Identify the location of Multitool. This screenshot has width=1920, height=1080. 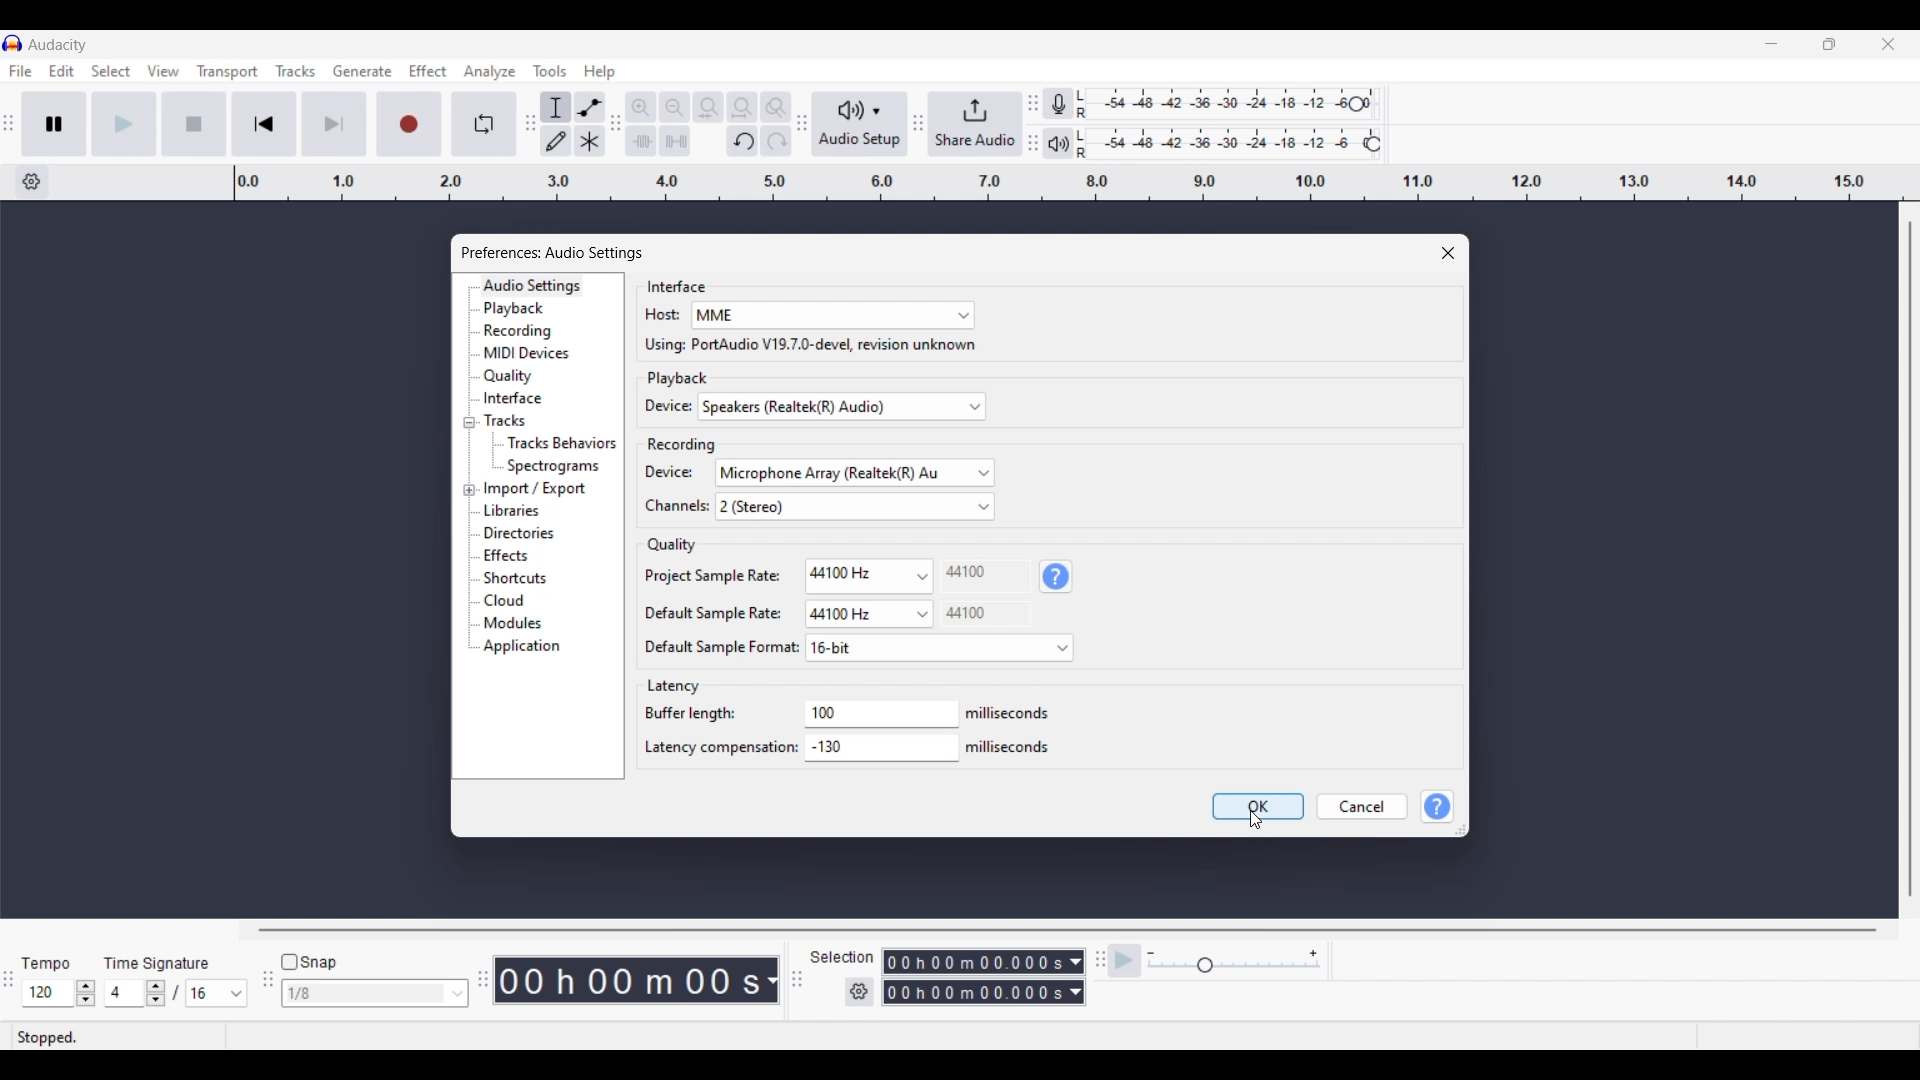
(590, 142).